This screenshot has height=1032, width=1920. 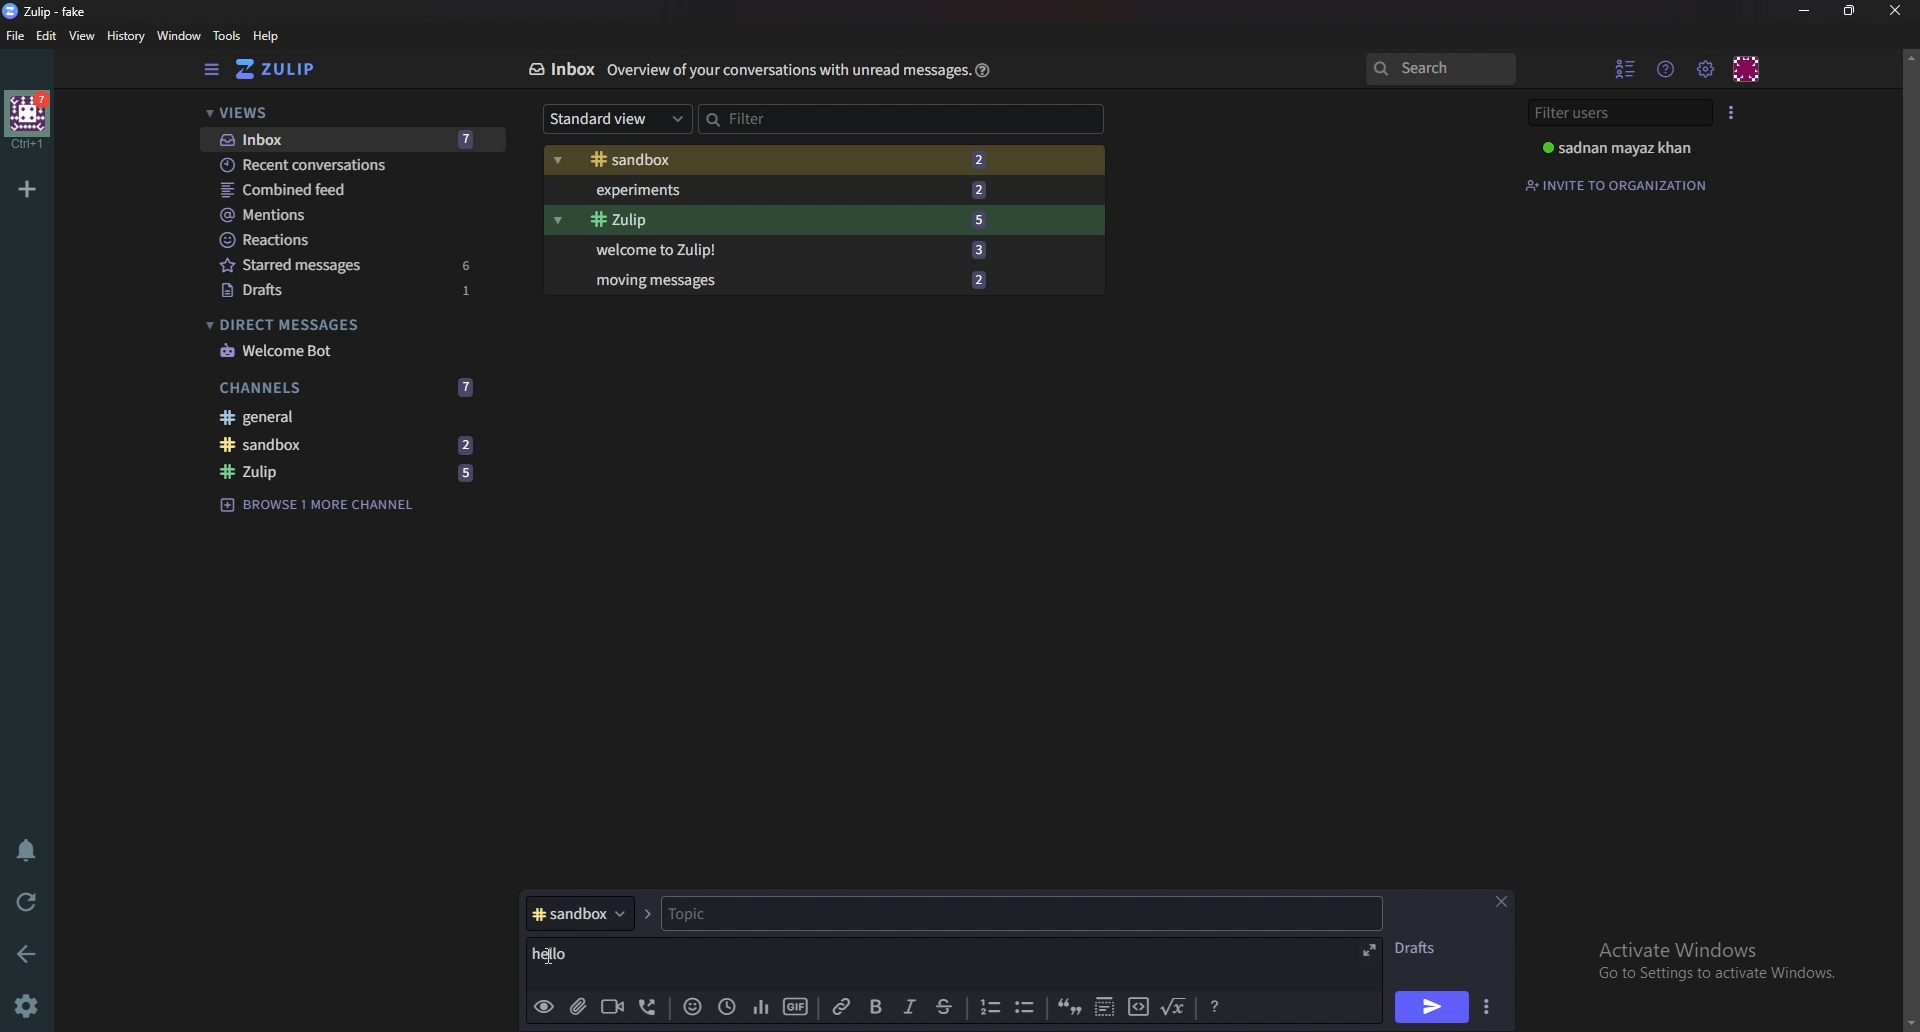 I want to click on # sandbox, so click(x=594, y=914).